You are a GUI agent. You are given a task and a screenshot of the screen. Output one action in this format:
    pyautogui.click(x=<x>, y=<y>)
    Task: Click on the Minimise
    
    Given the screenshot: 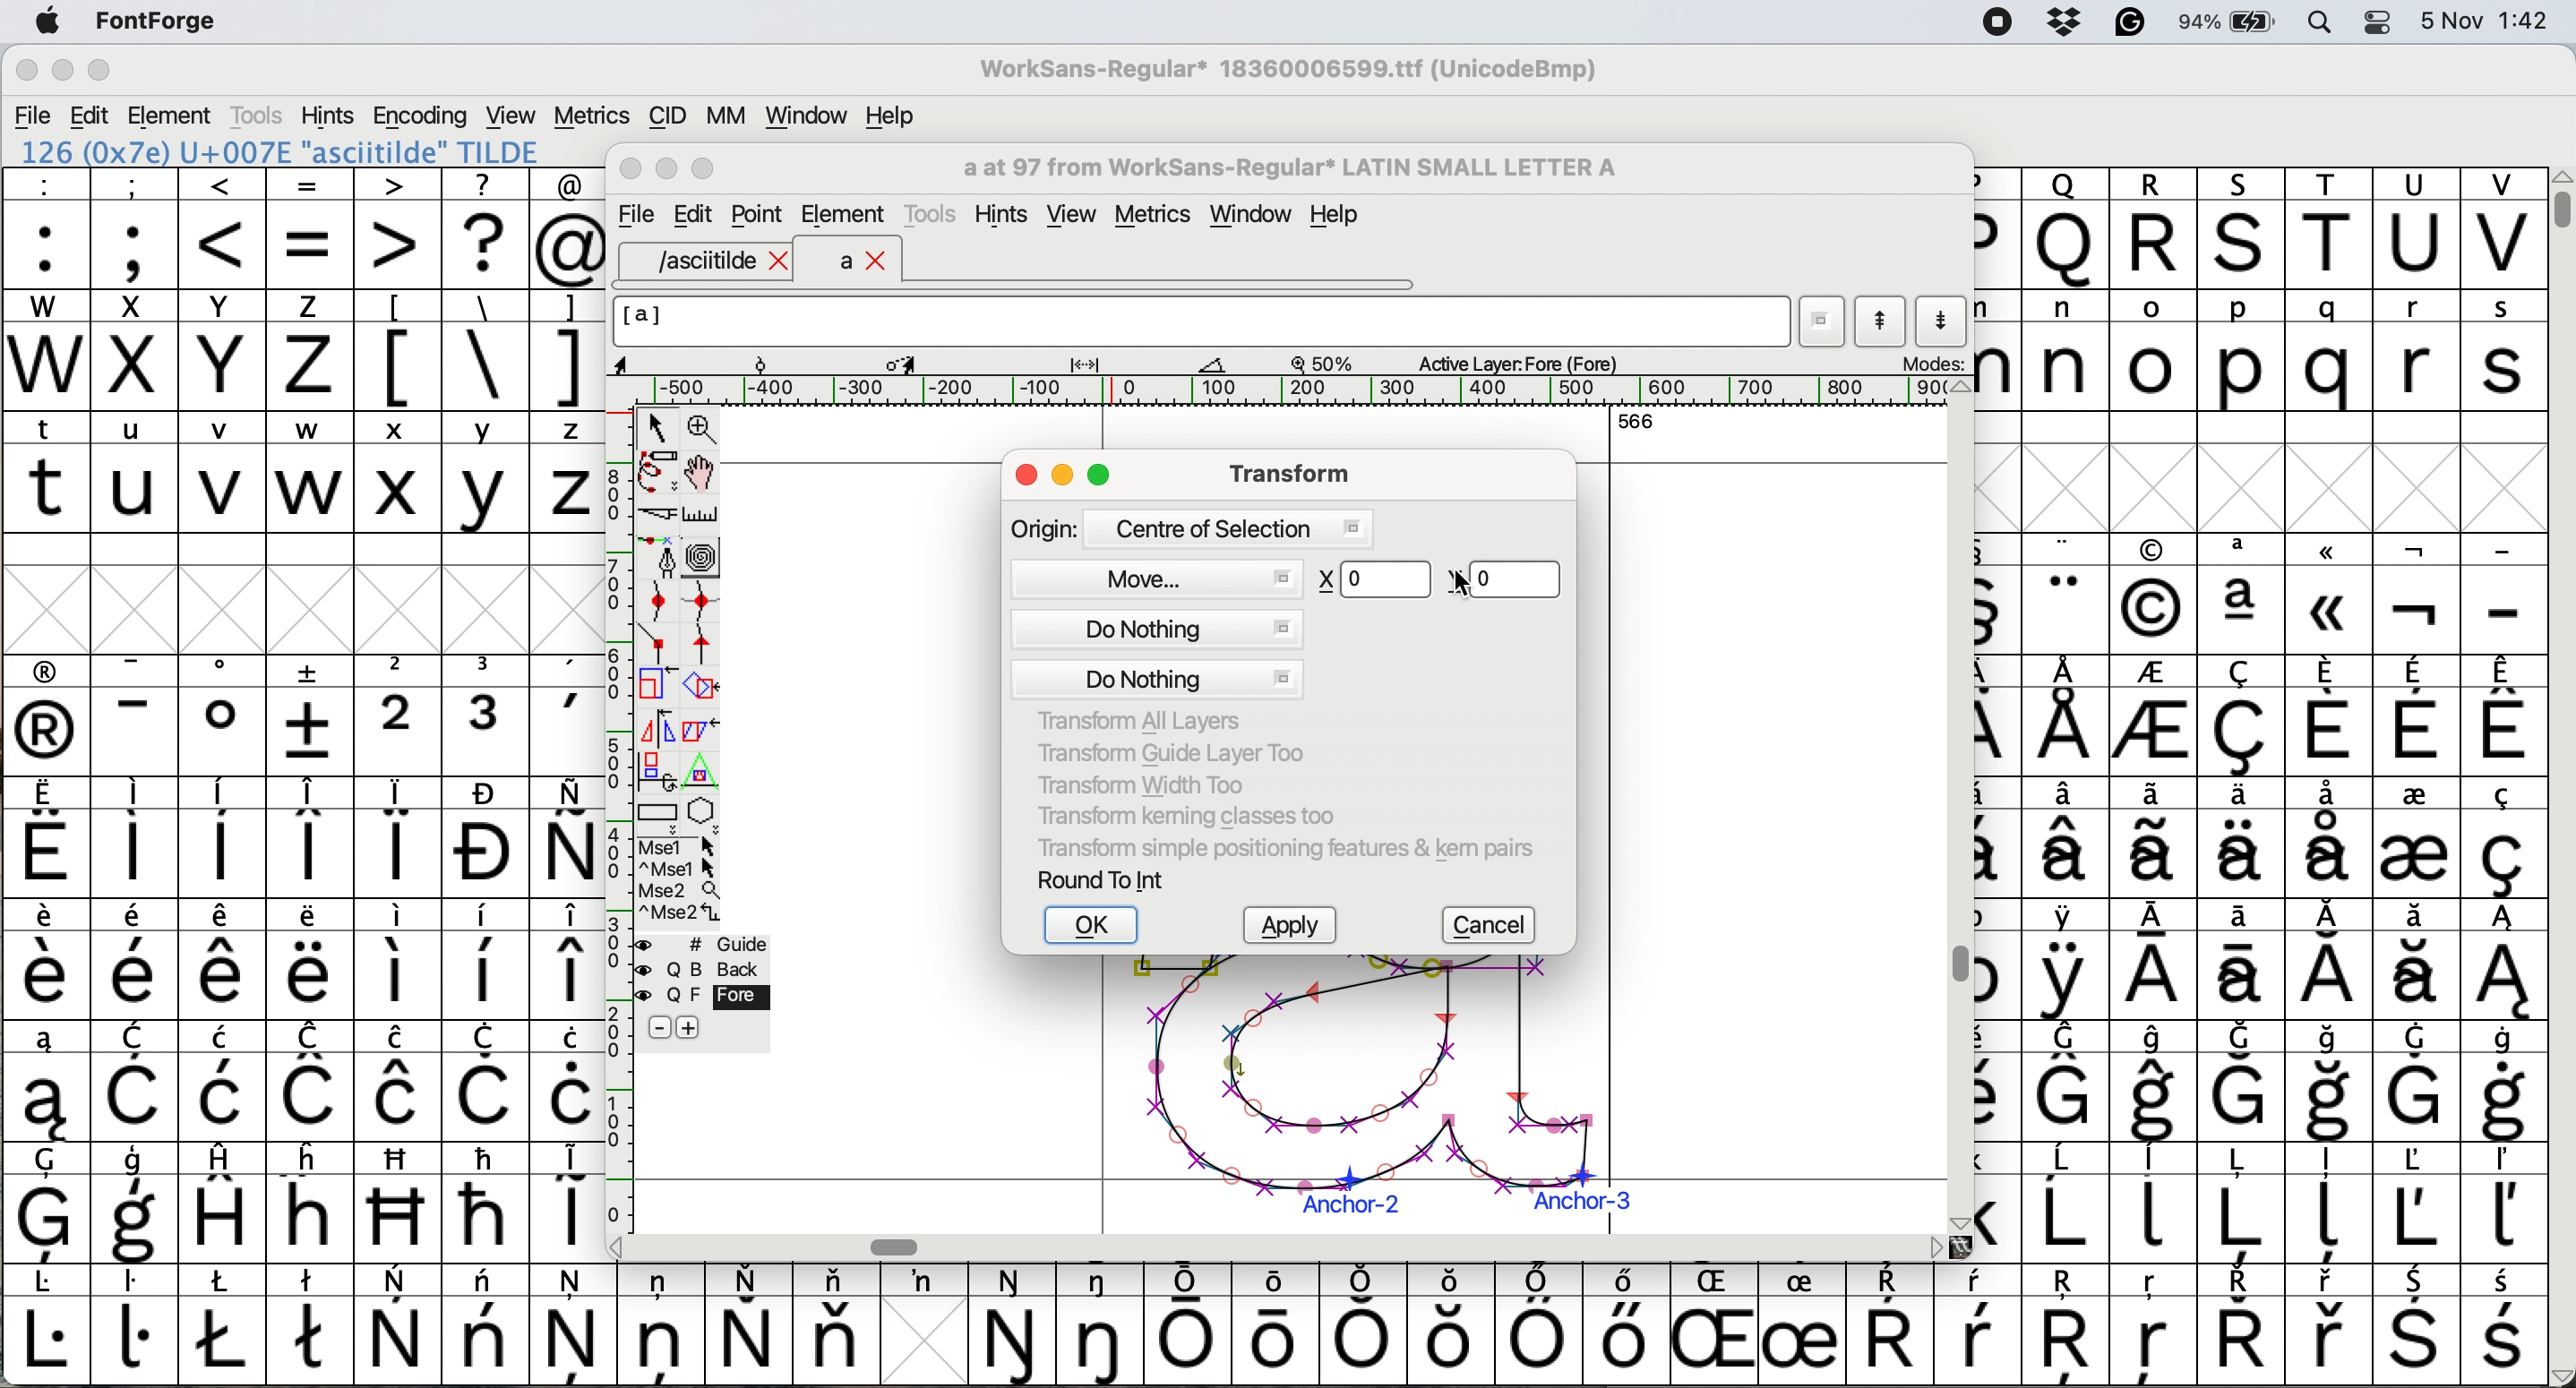 What is the action you would take?
    pyautogui.click(x=669, y=169)
    